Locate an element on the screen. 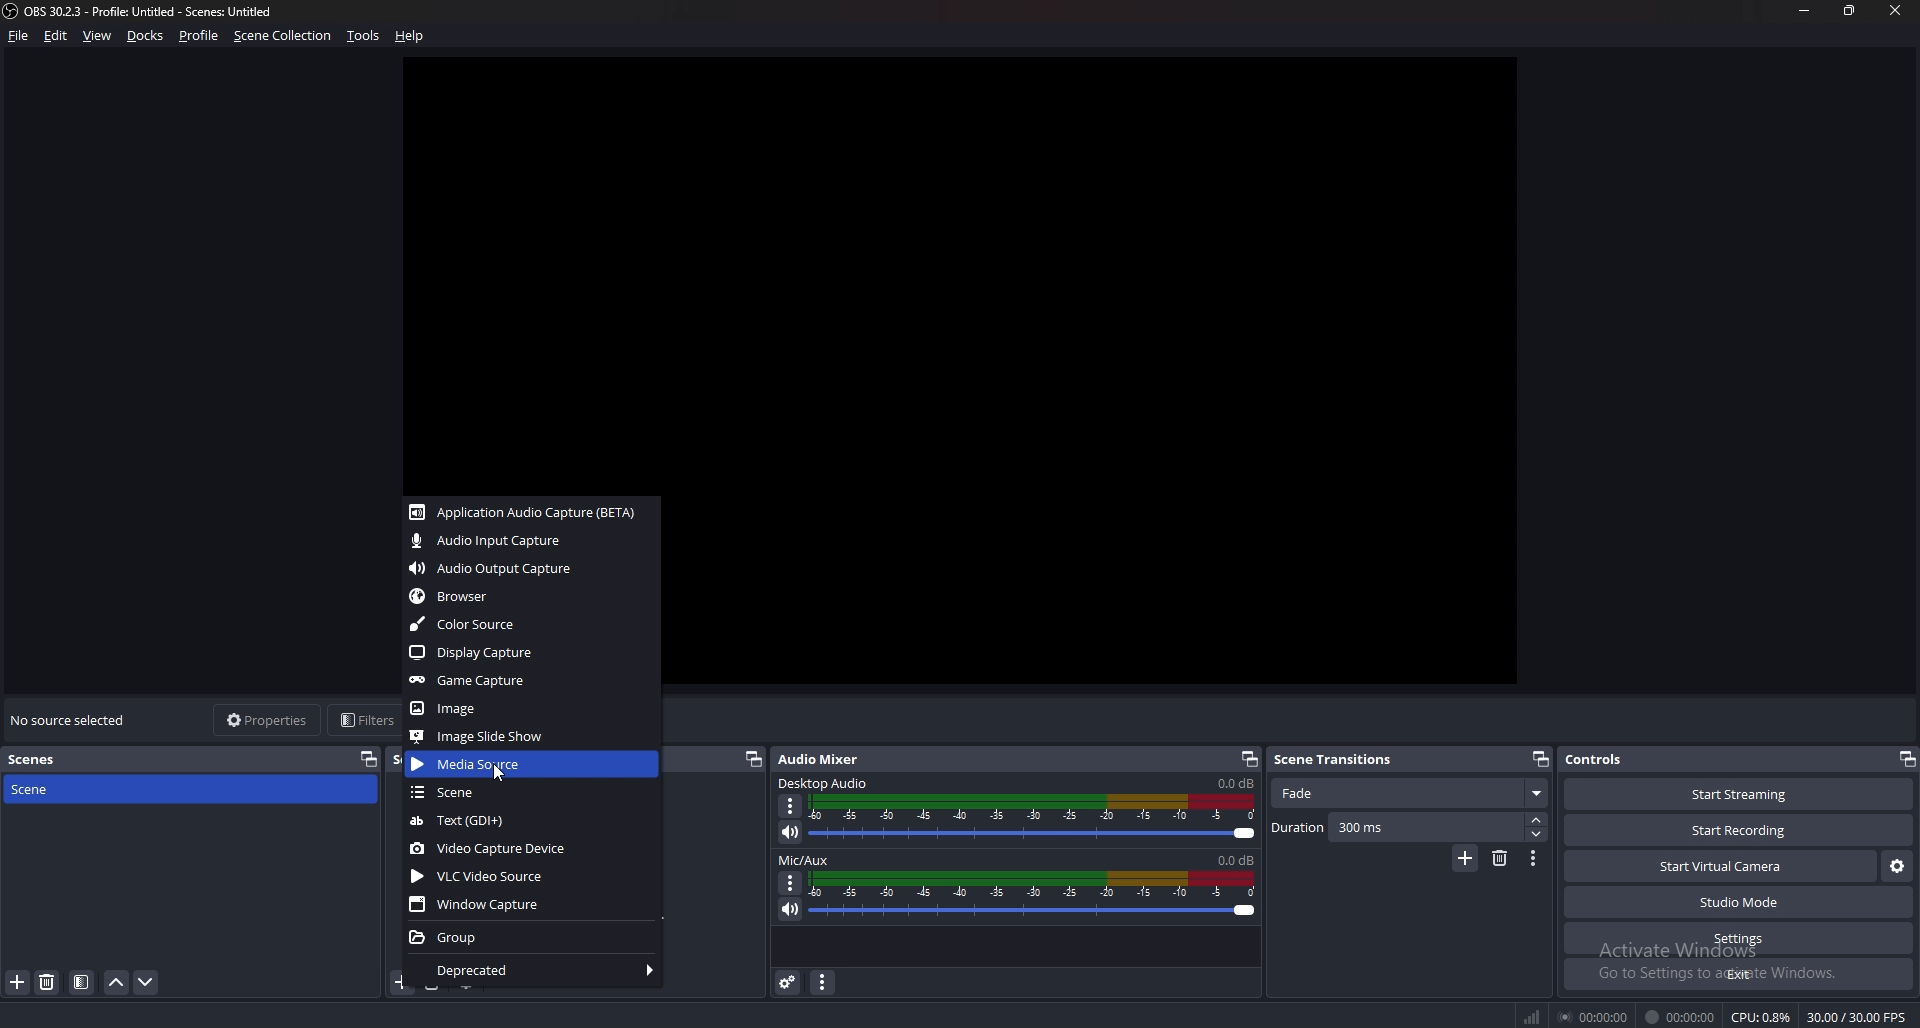 This screenshot has height=1028, width=1920. Decrease duration is located at coordinates (1538, 834).